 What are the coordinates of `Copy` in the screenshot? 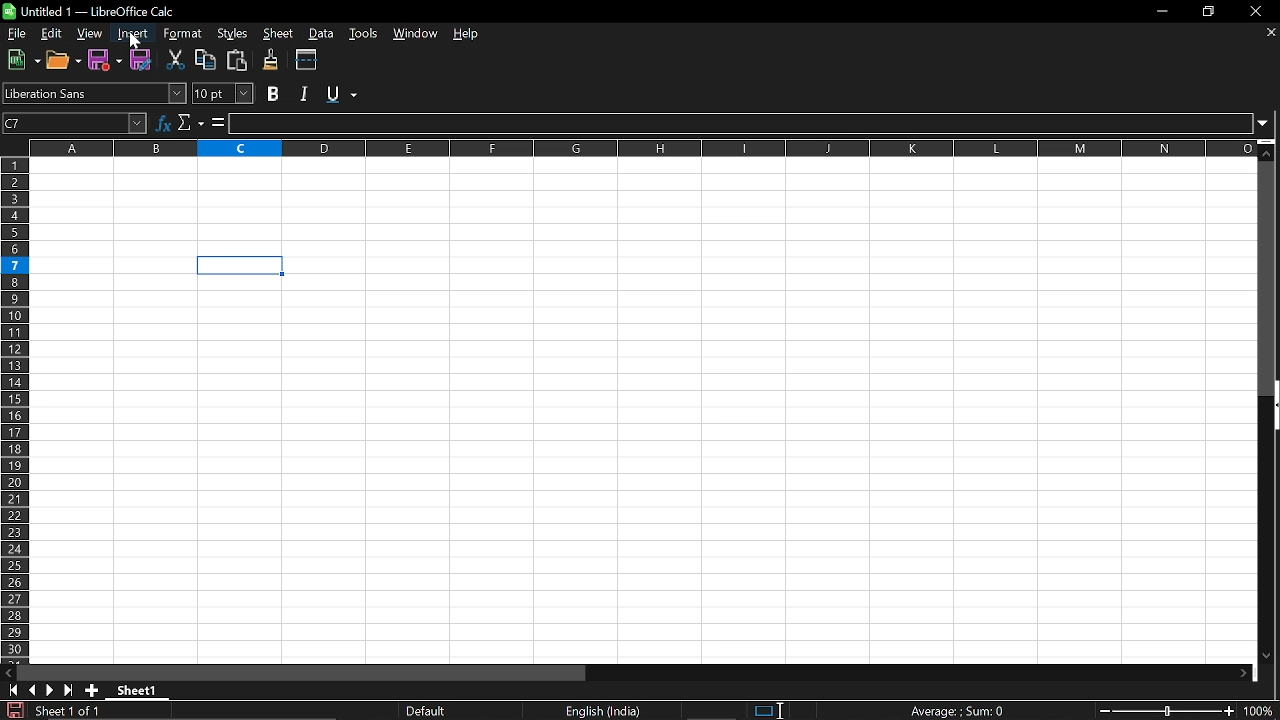 It's located at (205, 60).